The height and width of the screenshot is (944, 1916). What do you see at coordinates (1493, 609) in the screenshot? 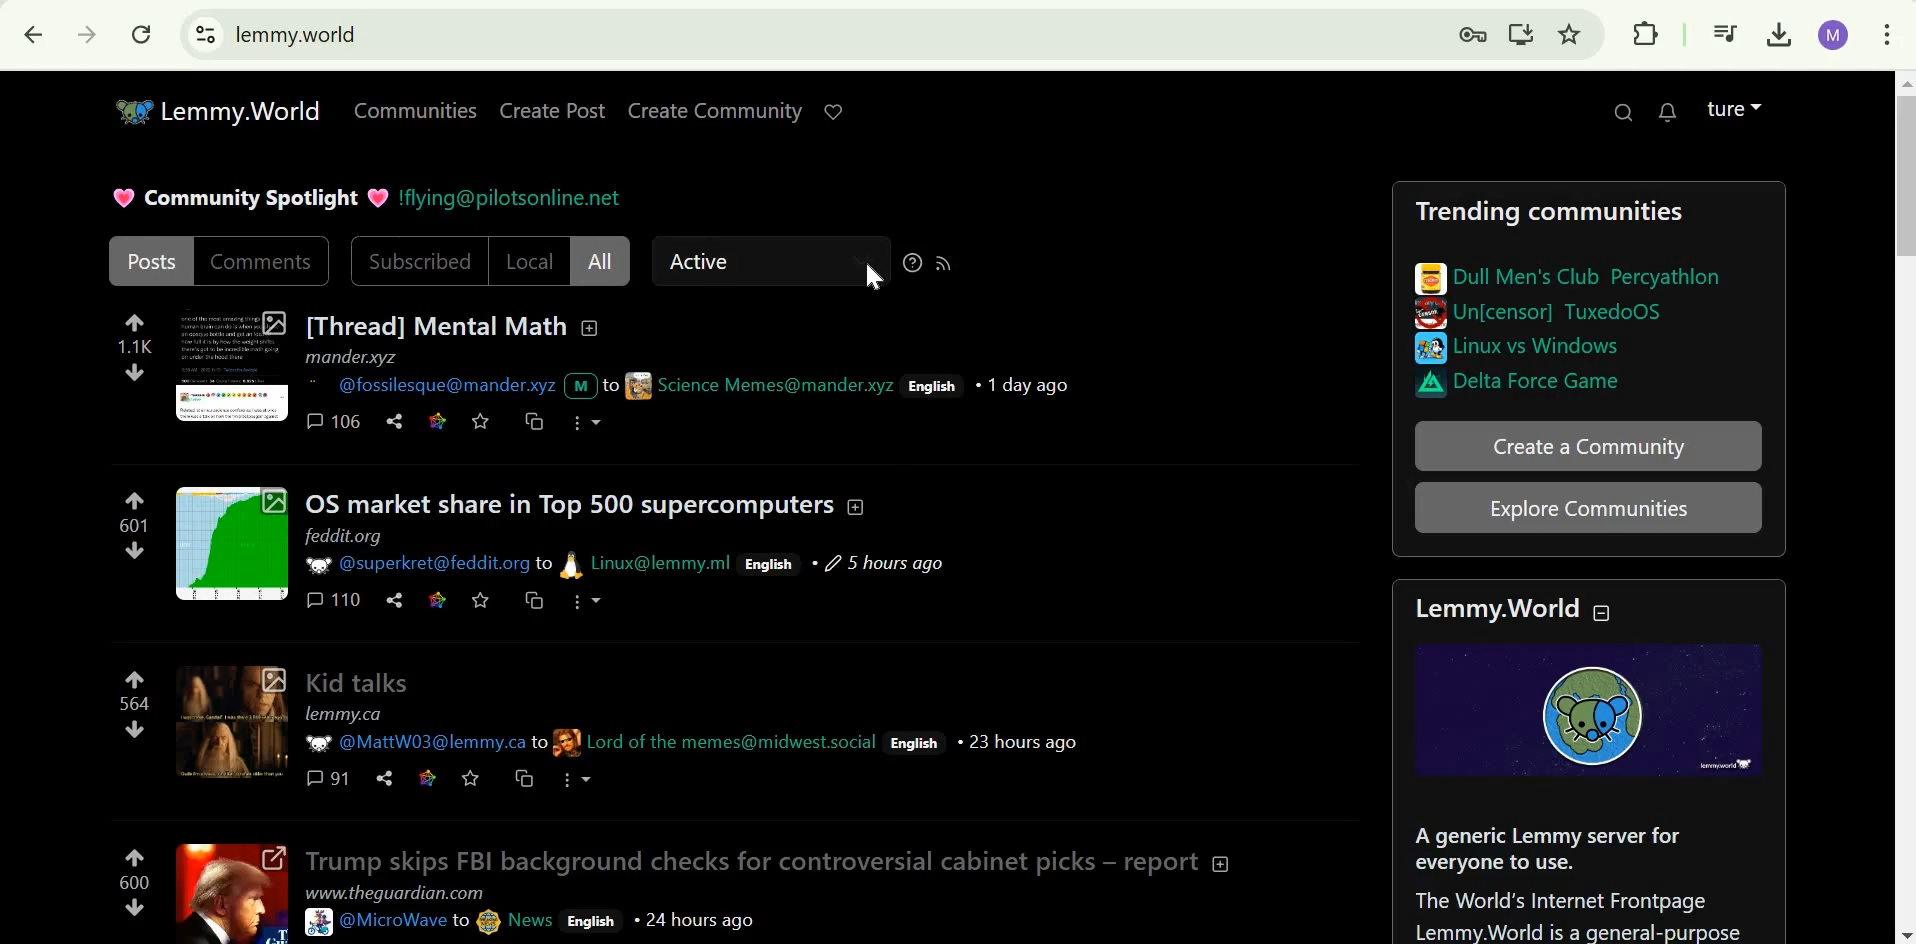
I see `Lemmy.World` at bounding box center [1493, 609].